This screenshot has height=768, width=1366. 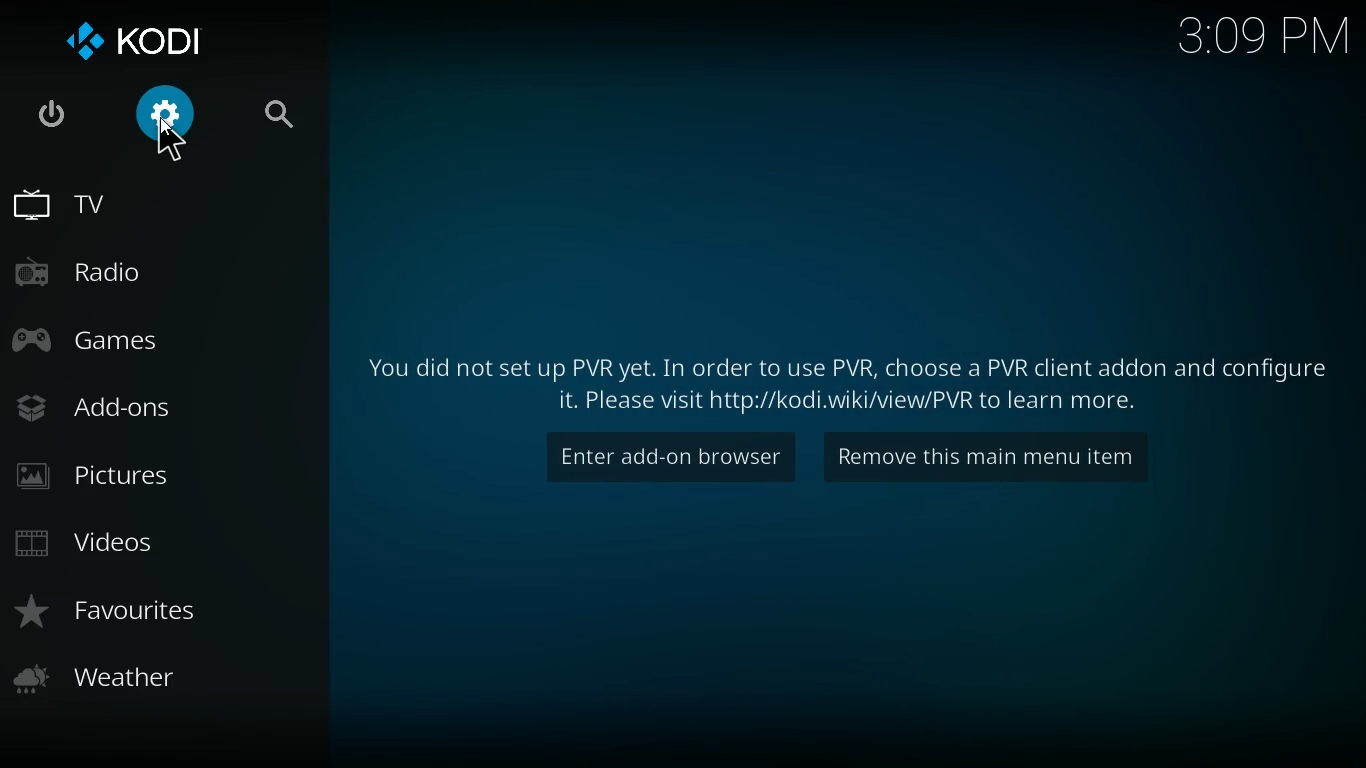 What do you see at coordinates (126, 338) in the screenshot?
I see `games` at bounding box center [126, 338].